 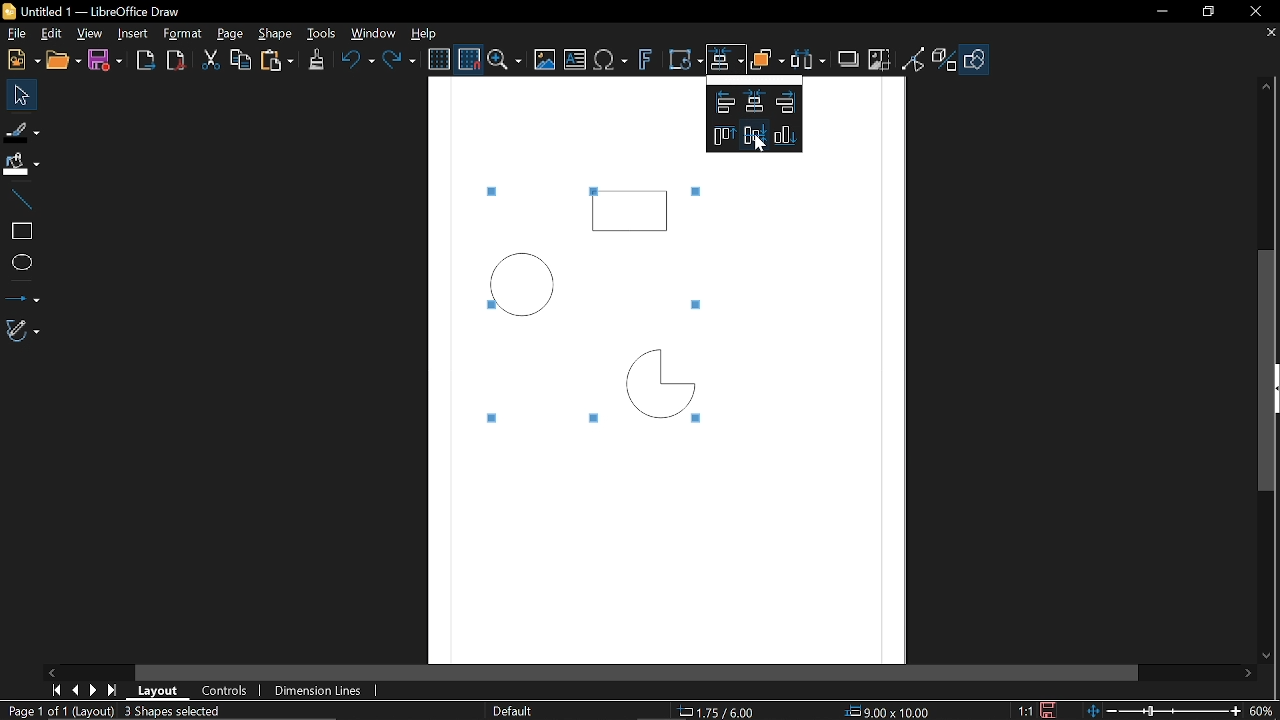 I want to click on Page 1 of 1 (Layout), so click(x=58, y=711).